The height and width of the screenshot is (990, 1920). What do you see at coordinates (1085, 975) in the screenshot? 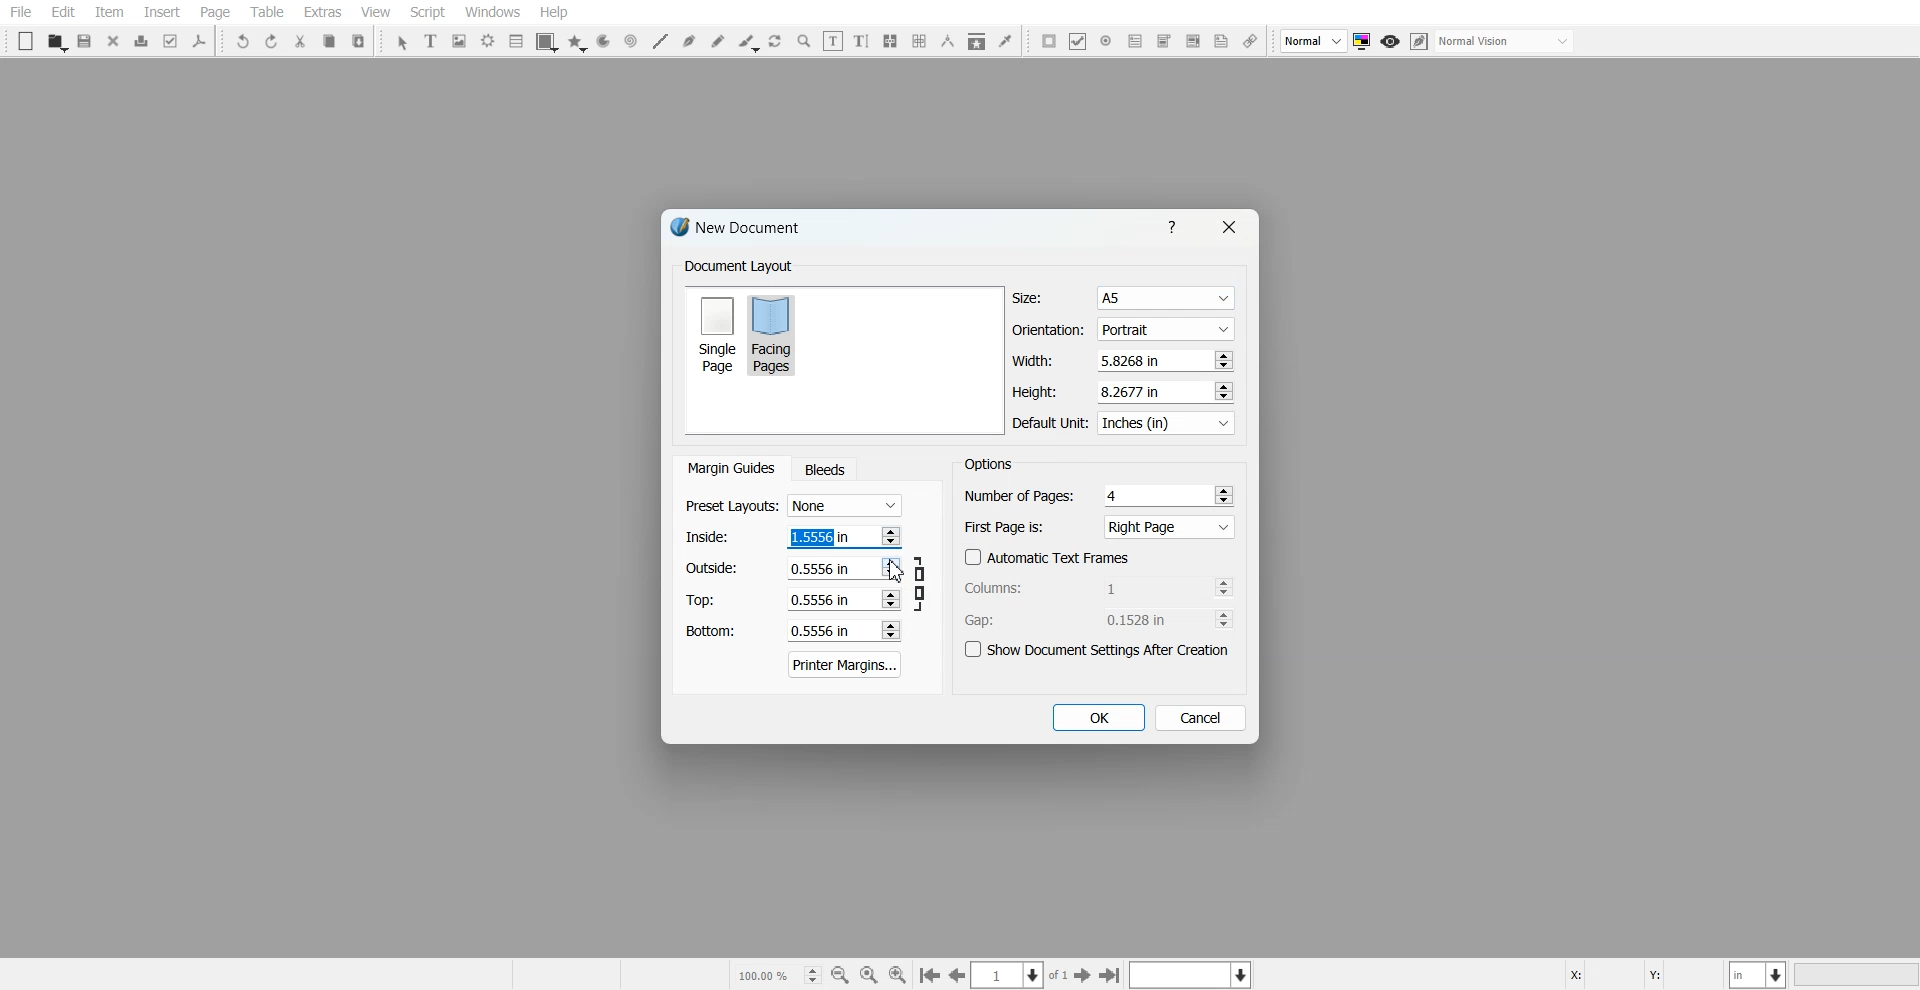
I see `Go to the First page` at bounding box center [1085, 975].